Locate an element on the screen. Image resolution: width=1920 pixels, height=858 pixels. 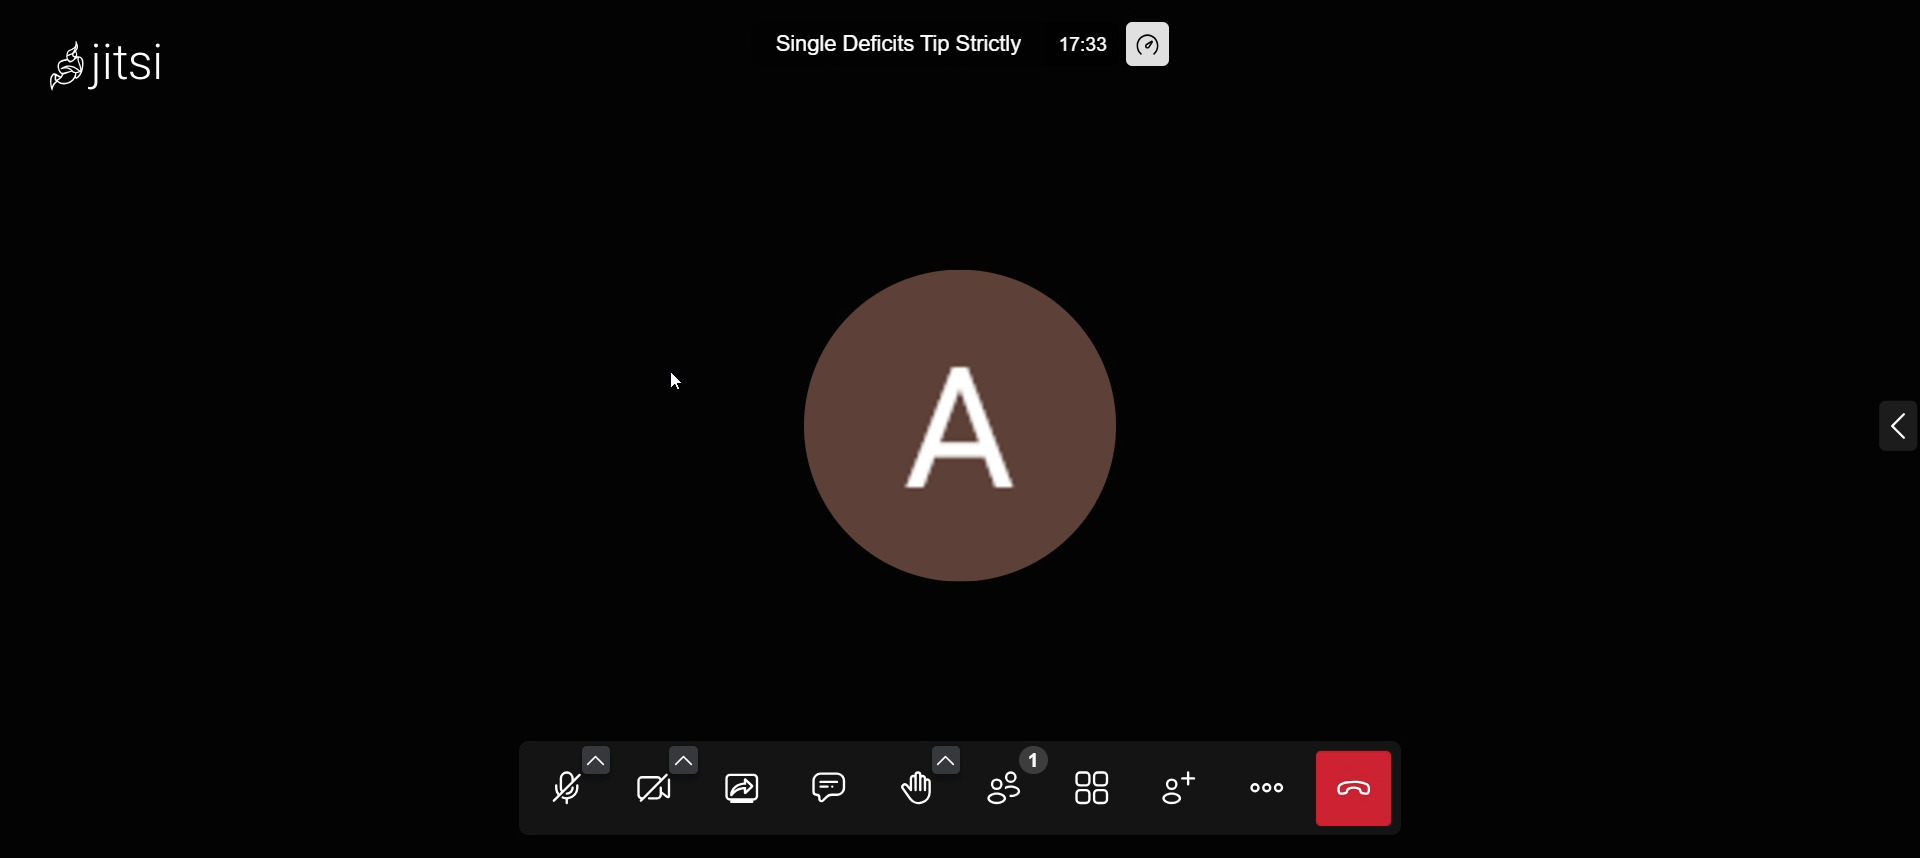
unmute mic is located at coordinates (562, 788).